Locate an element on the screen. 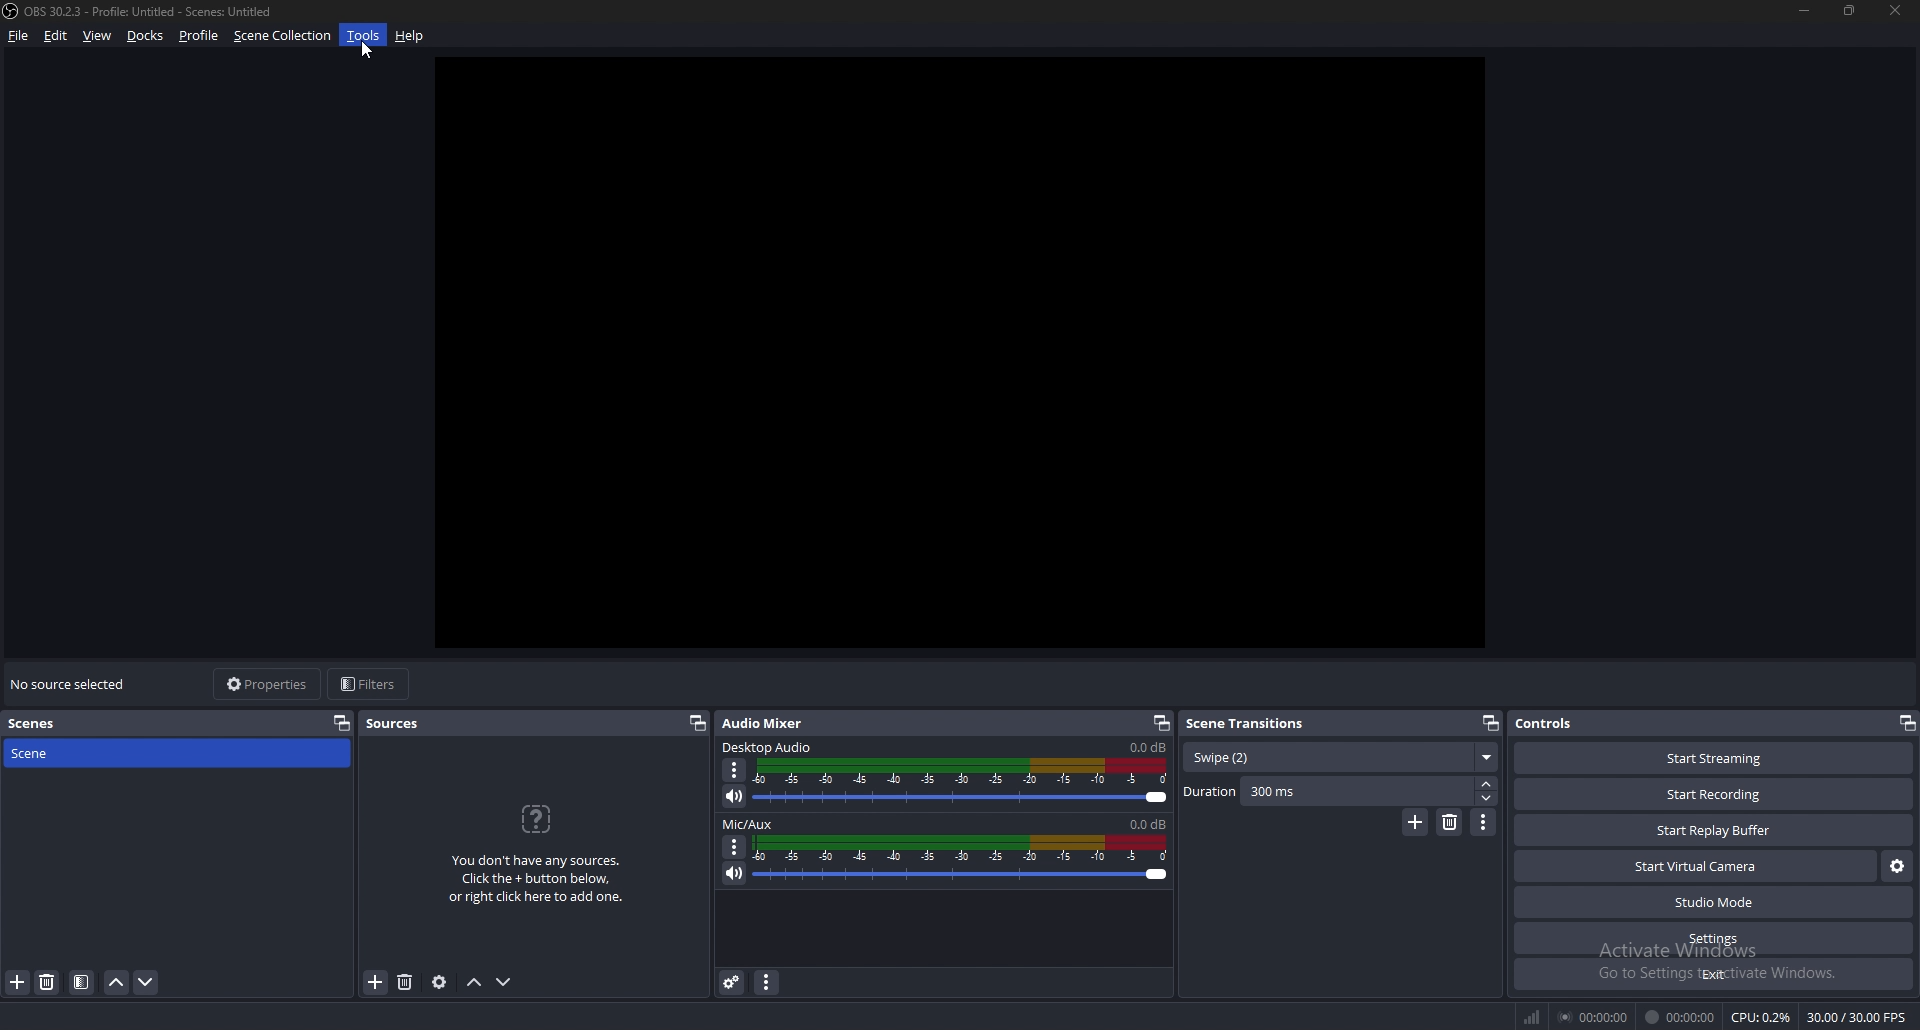 The width and height of the screenshot is (1920, 1030). advanced audio properties is located at coordinates (732, 981).